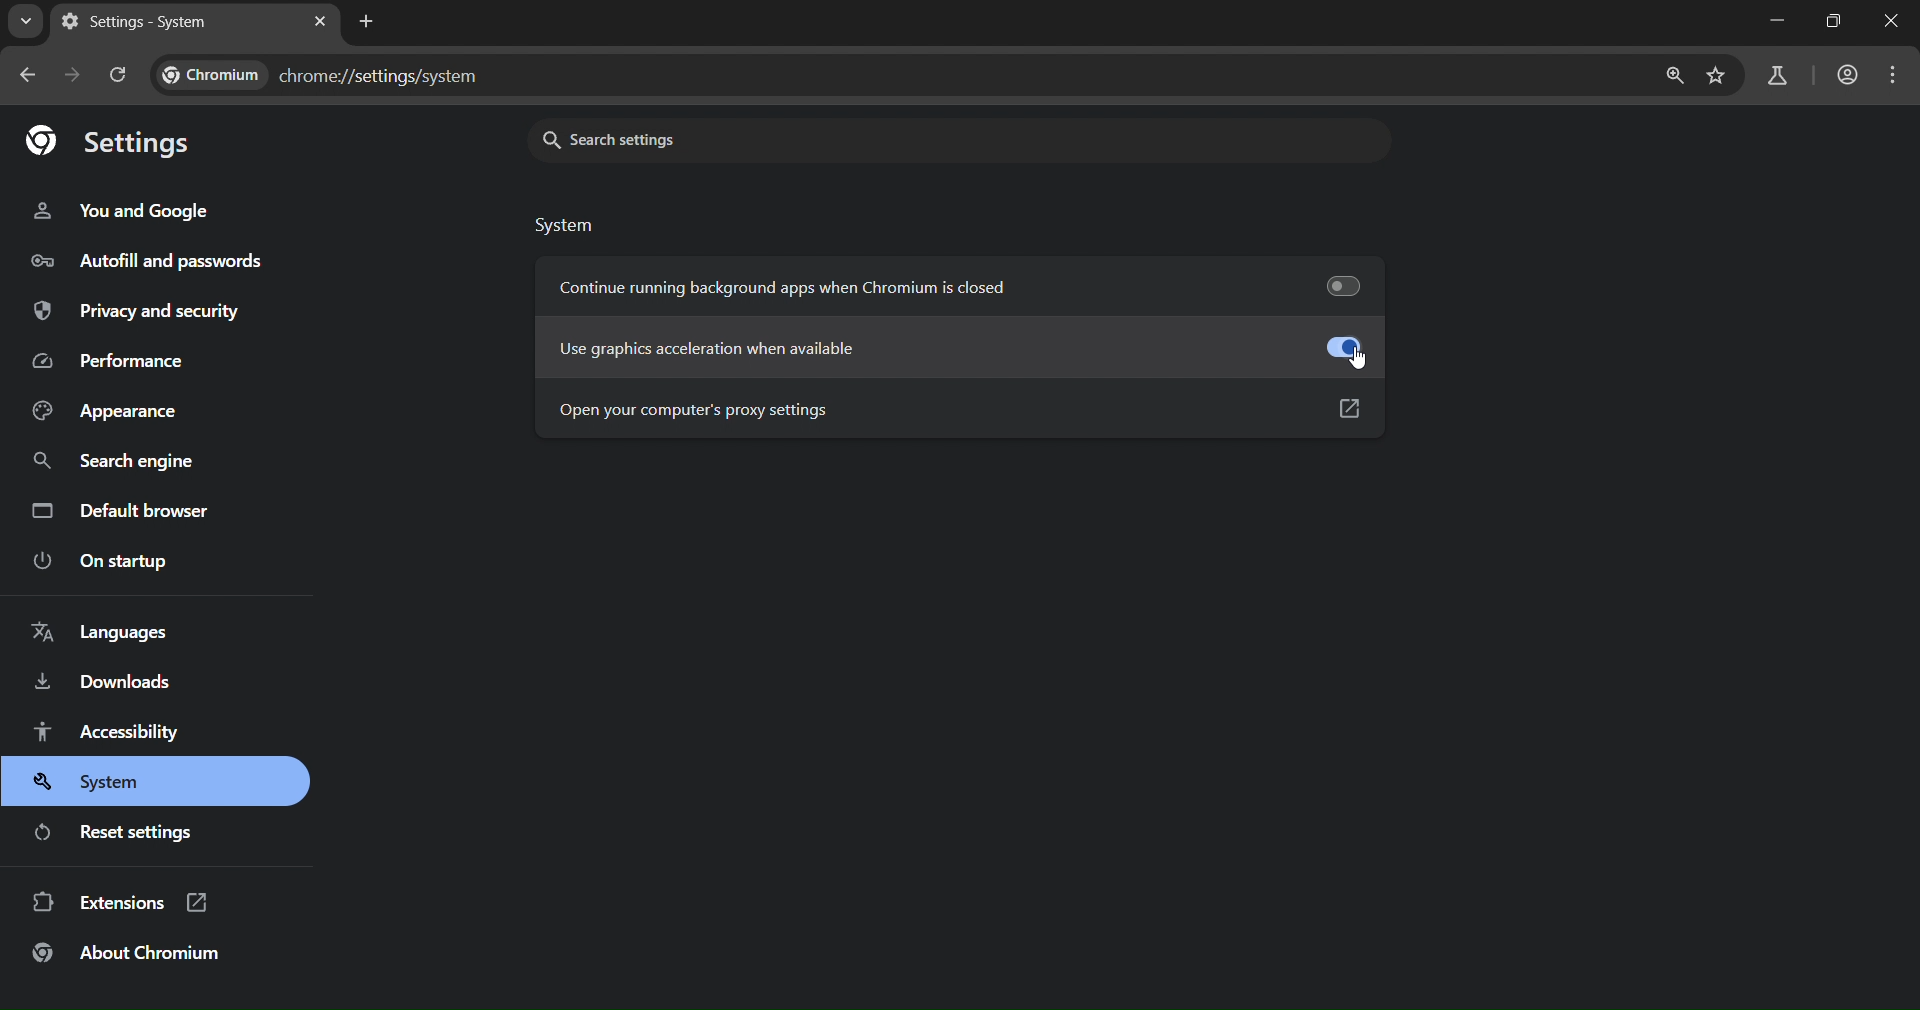 The image size is (1920, 1010). Describe the element at coordinates (721, 413) in the screenshot. I see `open your computer's proxy settings` at that location.